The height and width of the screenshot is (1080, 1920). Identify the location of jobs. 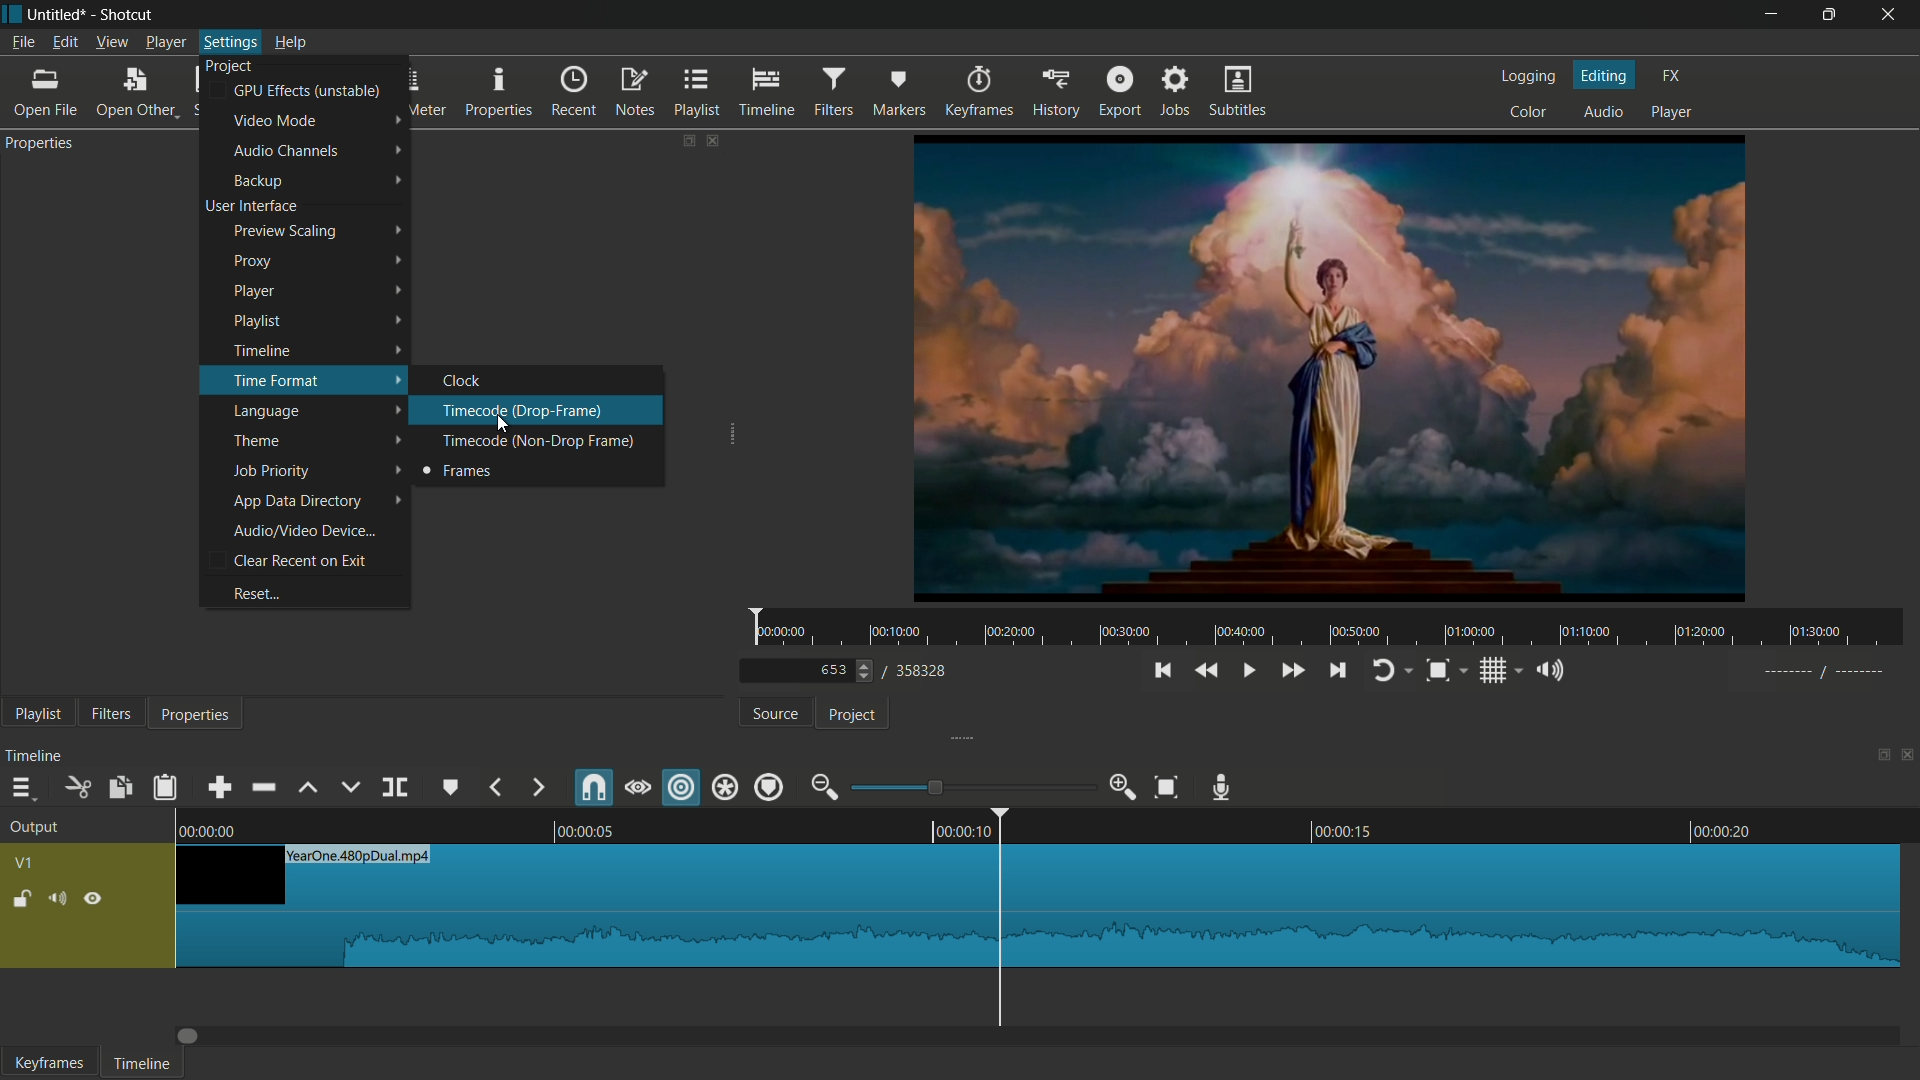
(1177, 92).